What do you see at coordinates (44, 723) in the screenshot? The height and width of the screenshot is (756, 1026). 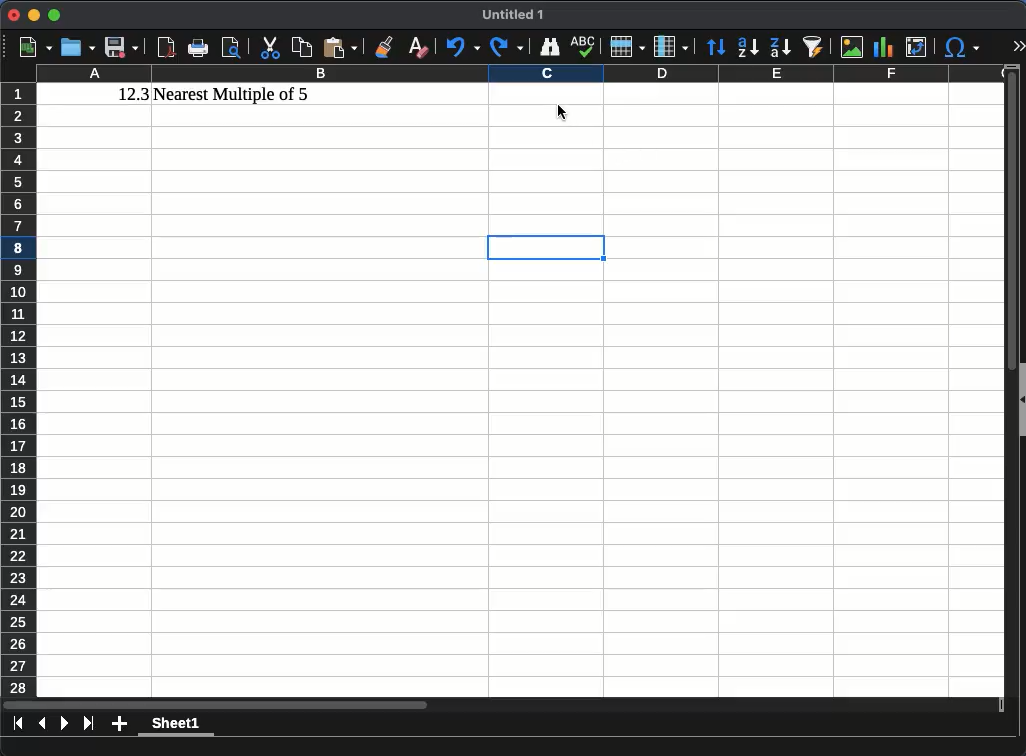 I see `previous sheet` at bounding box center [44, 723].